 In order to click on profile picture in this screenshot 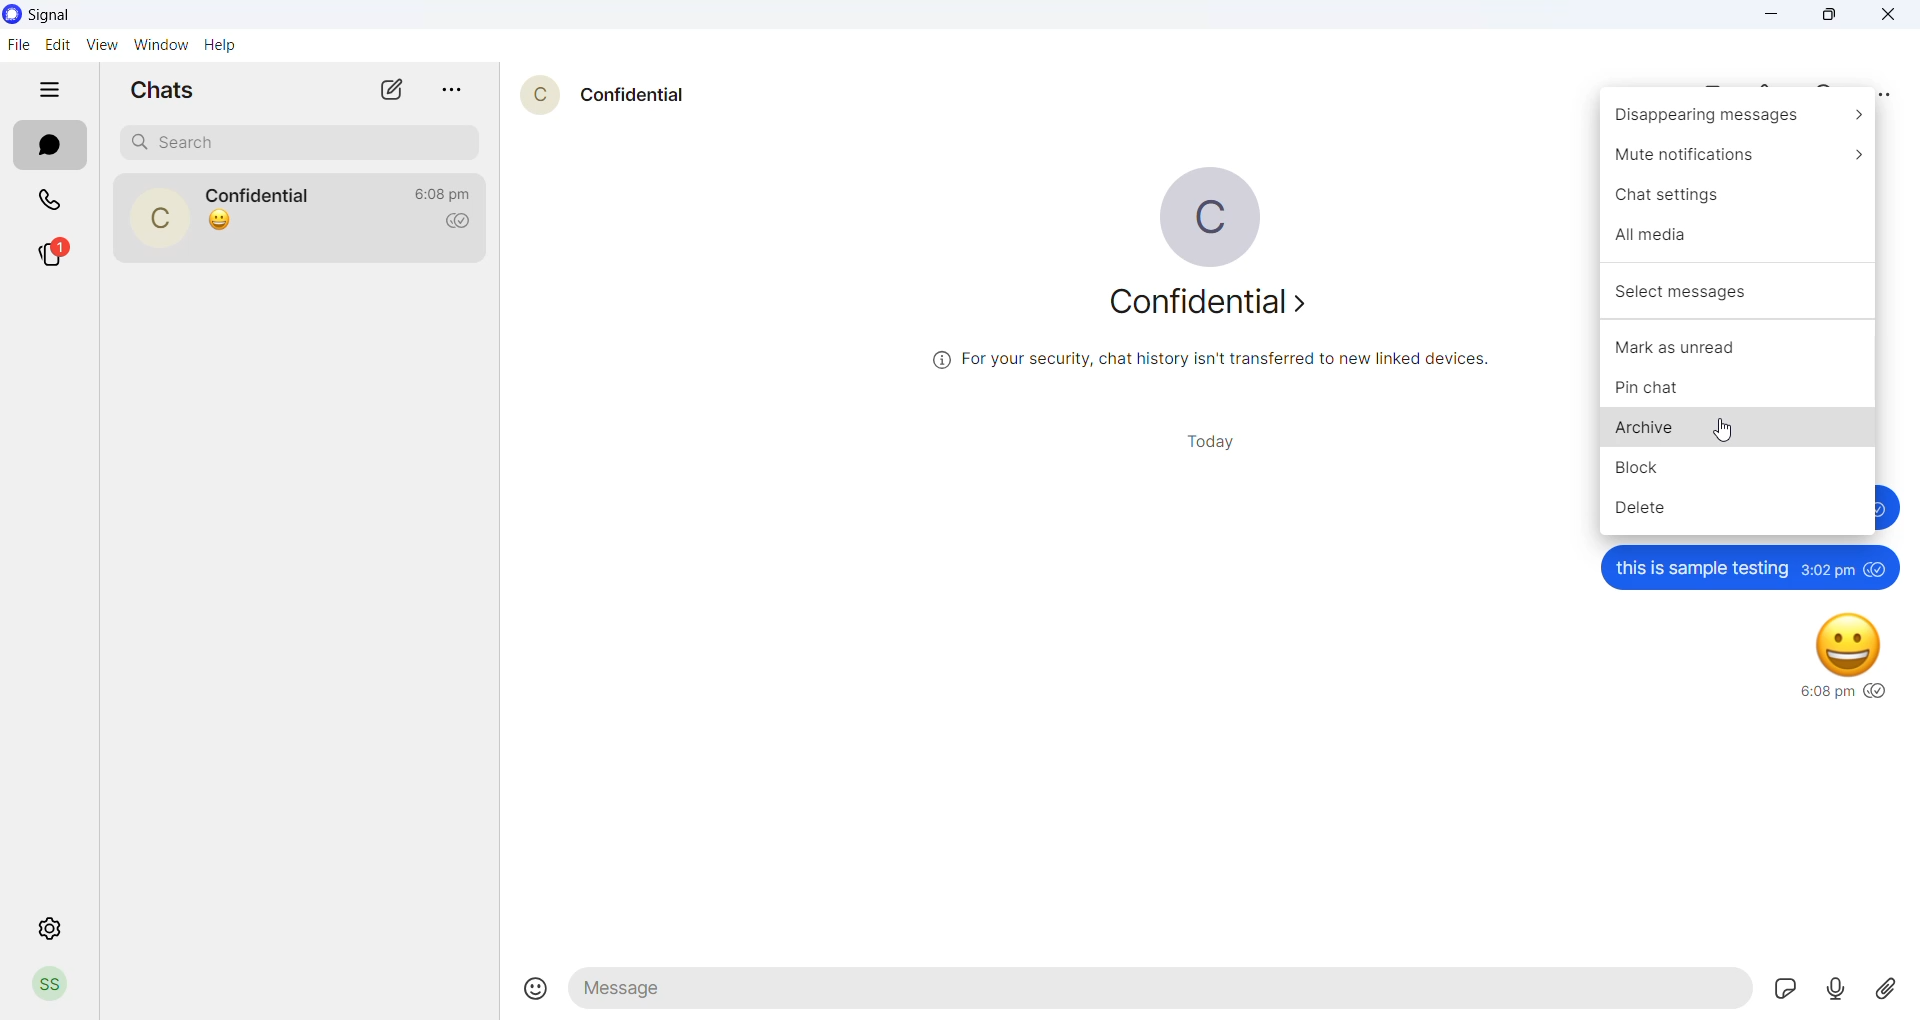, I will do `click(538, 93)`.